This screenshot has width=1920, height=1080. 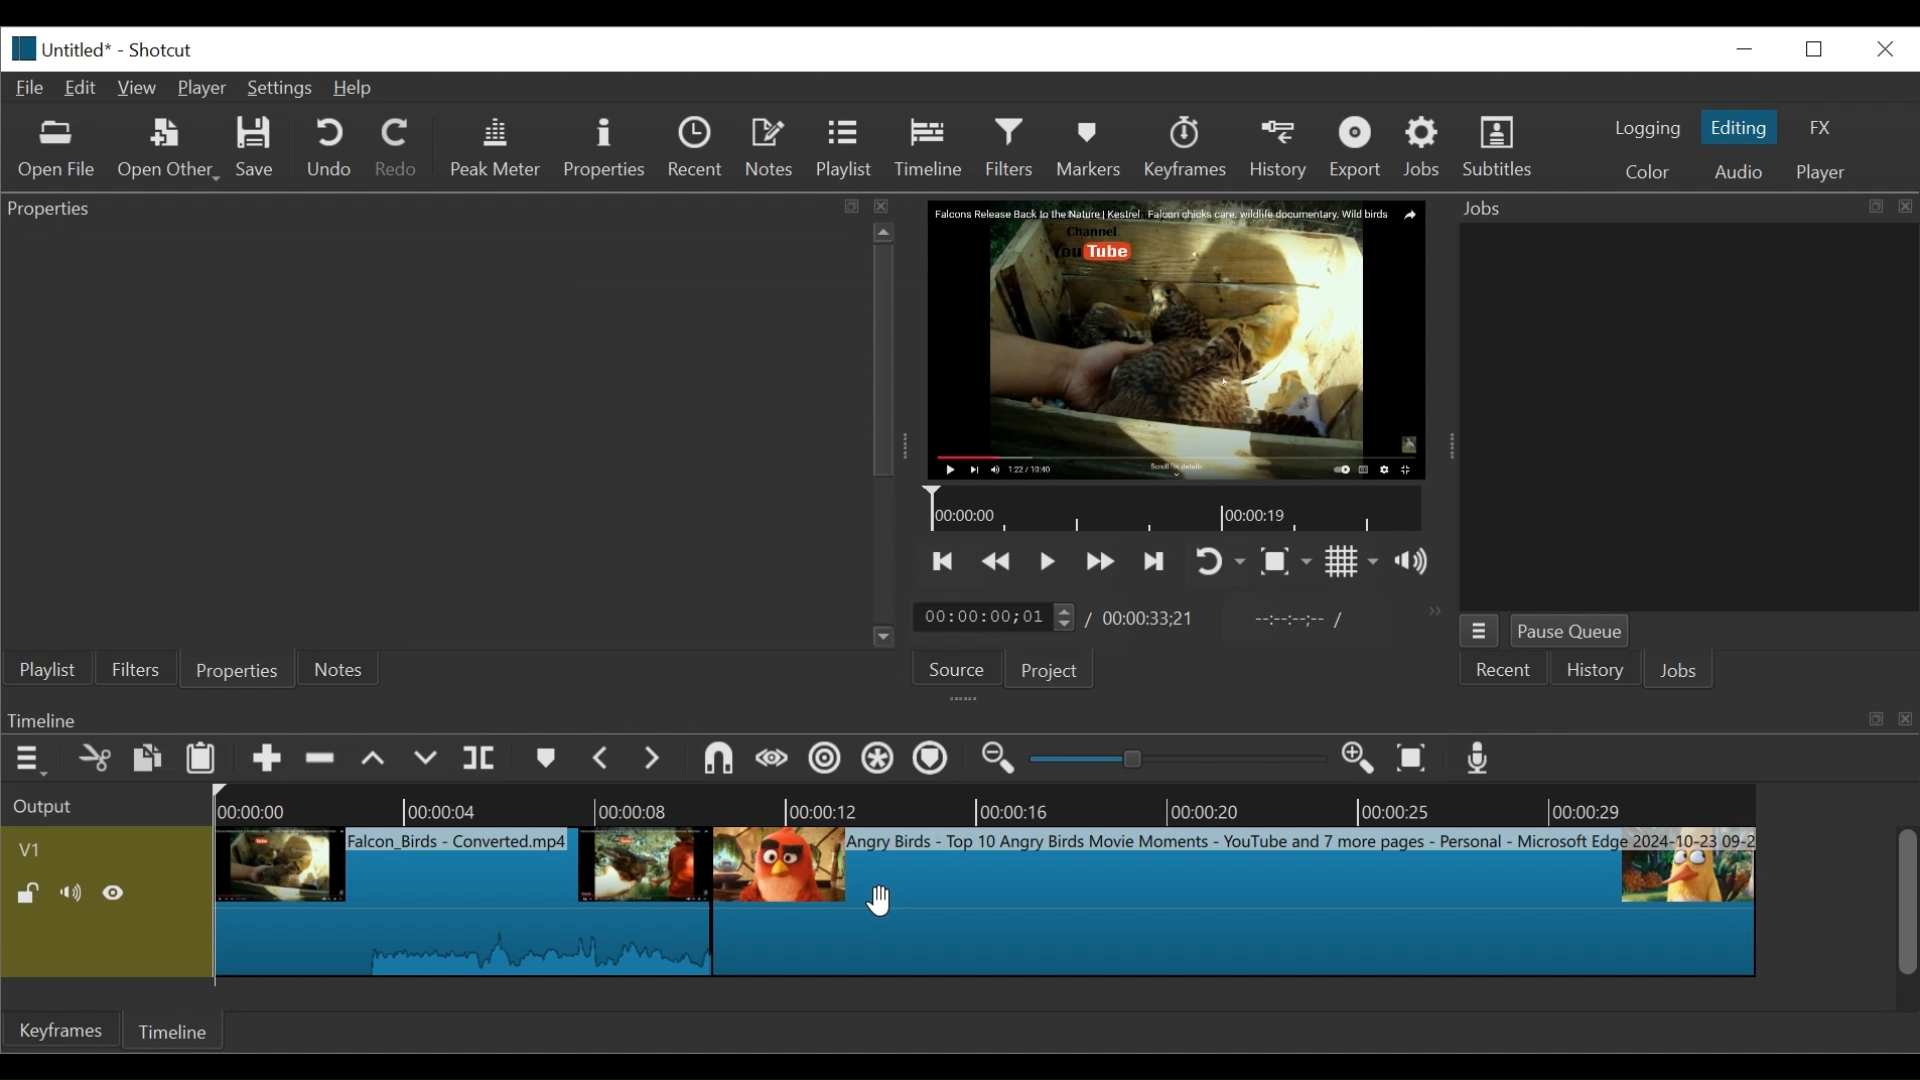 I want to click on Ripple Delete, so click(x=321, y=759).